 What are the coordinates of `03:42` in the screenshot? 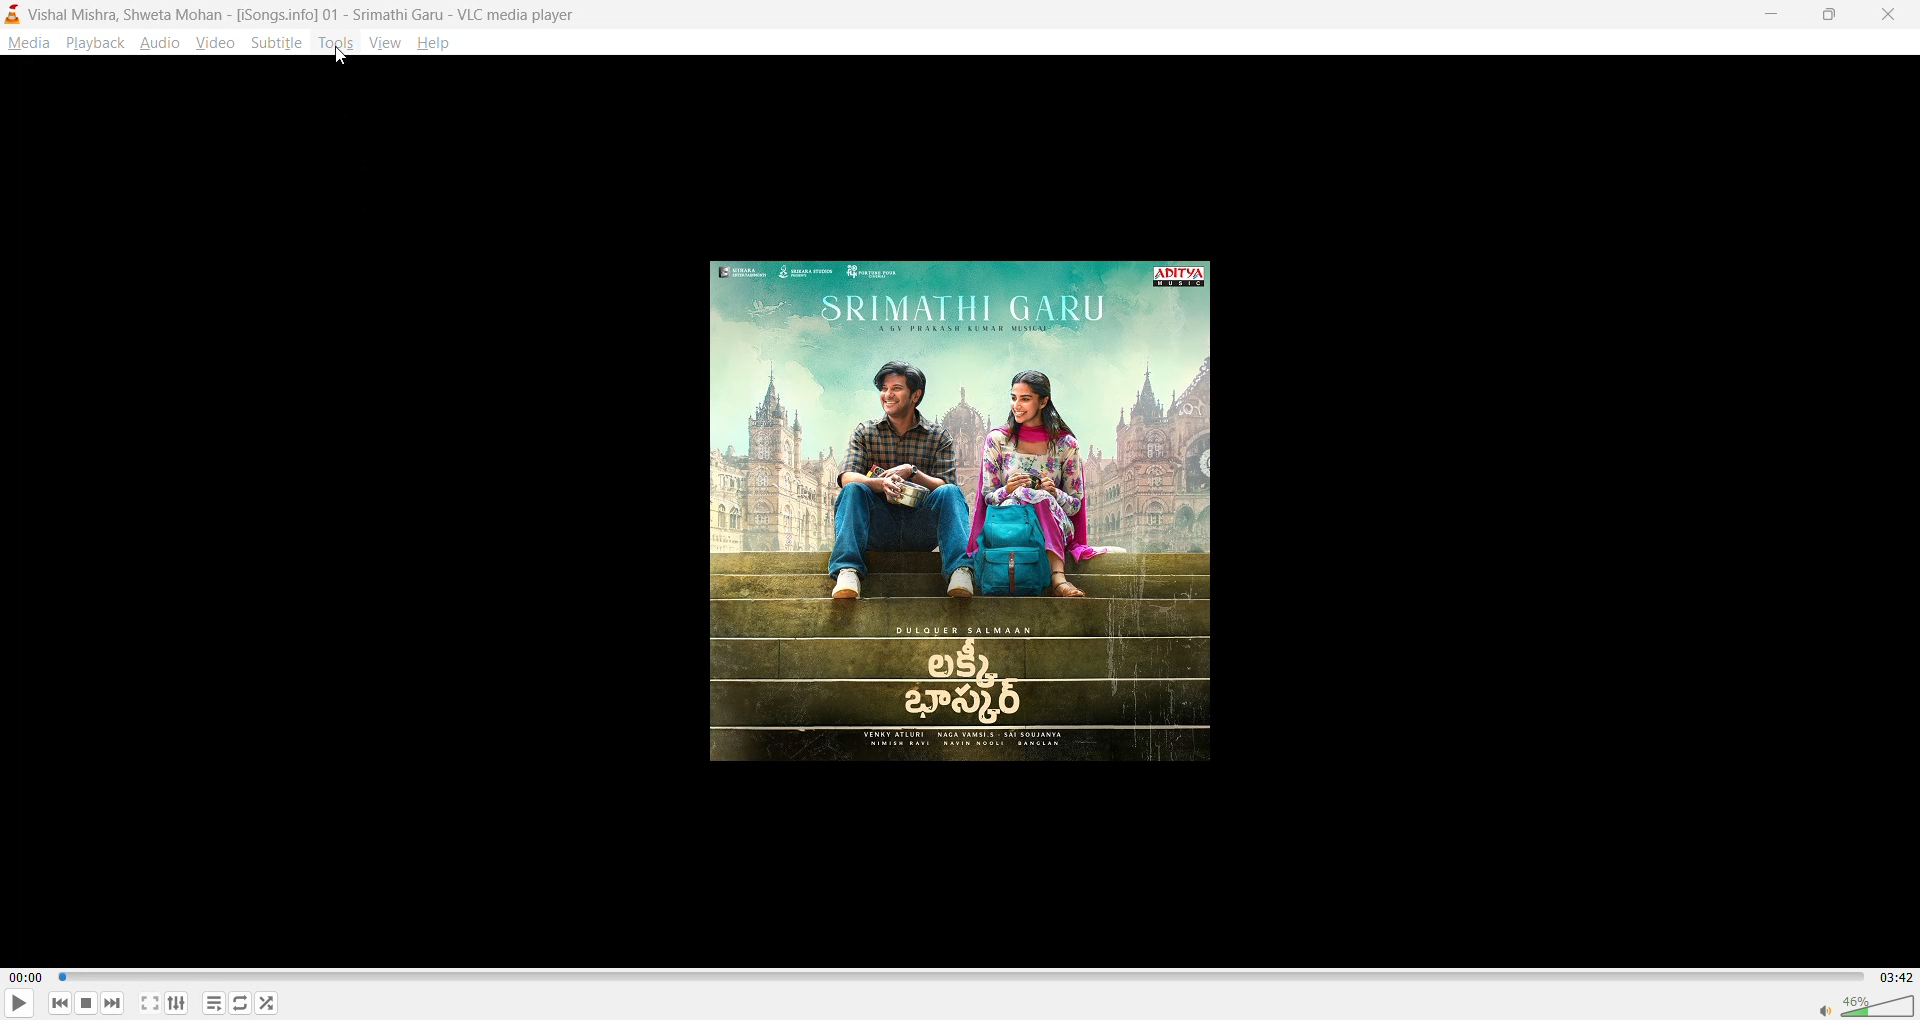 It's located at (1892, 977).